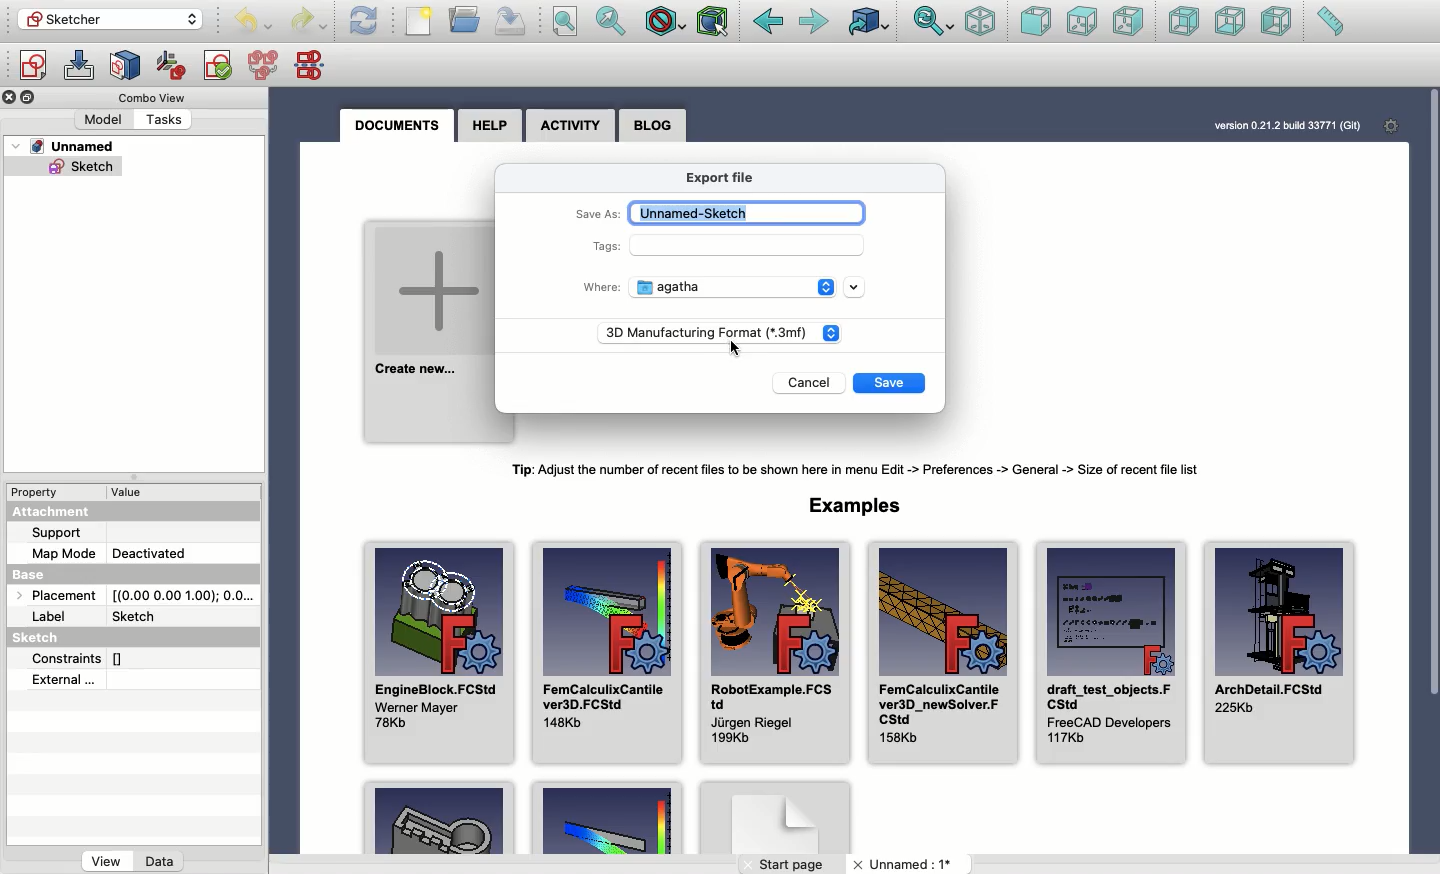  What do you see at coordinates (1128, 21) in the screenshot?
I see `Right` at bounding box center [1128, 21].